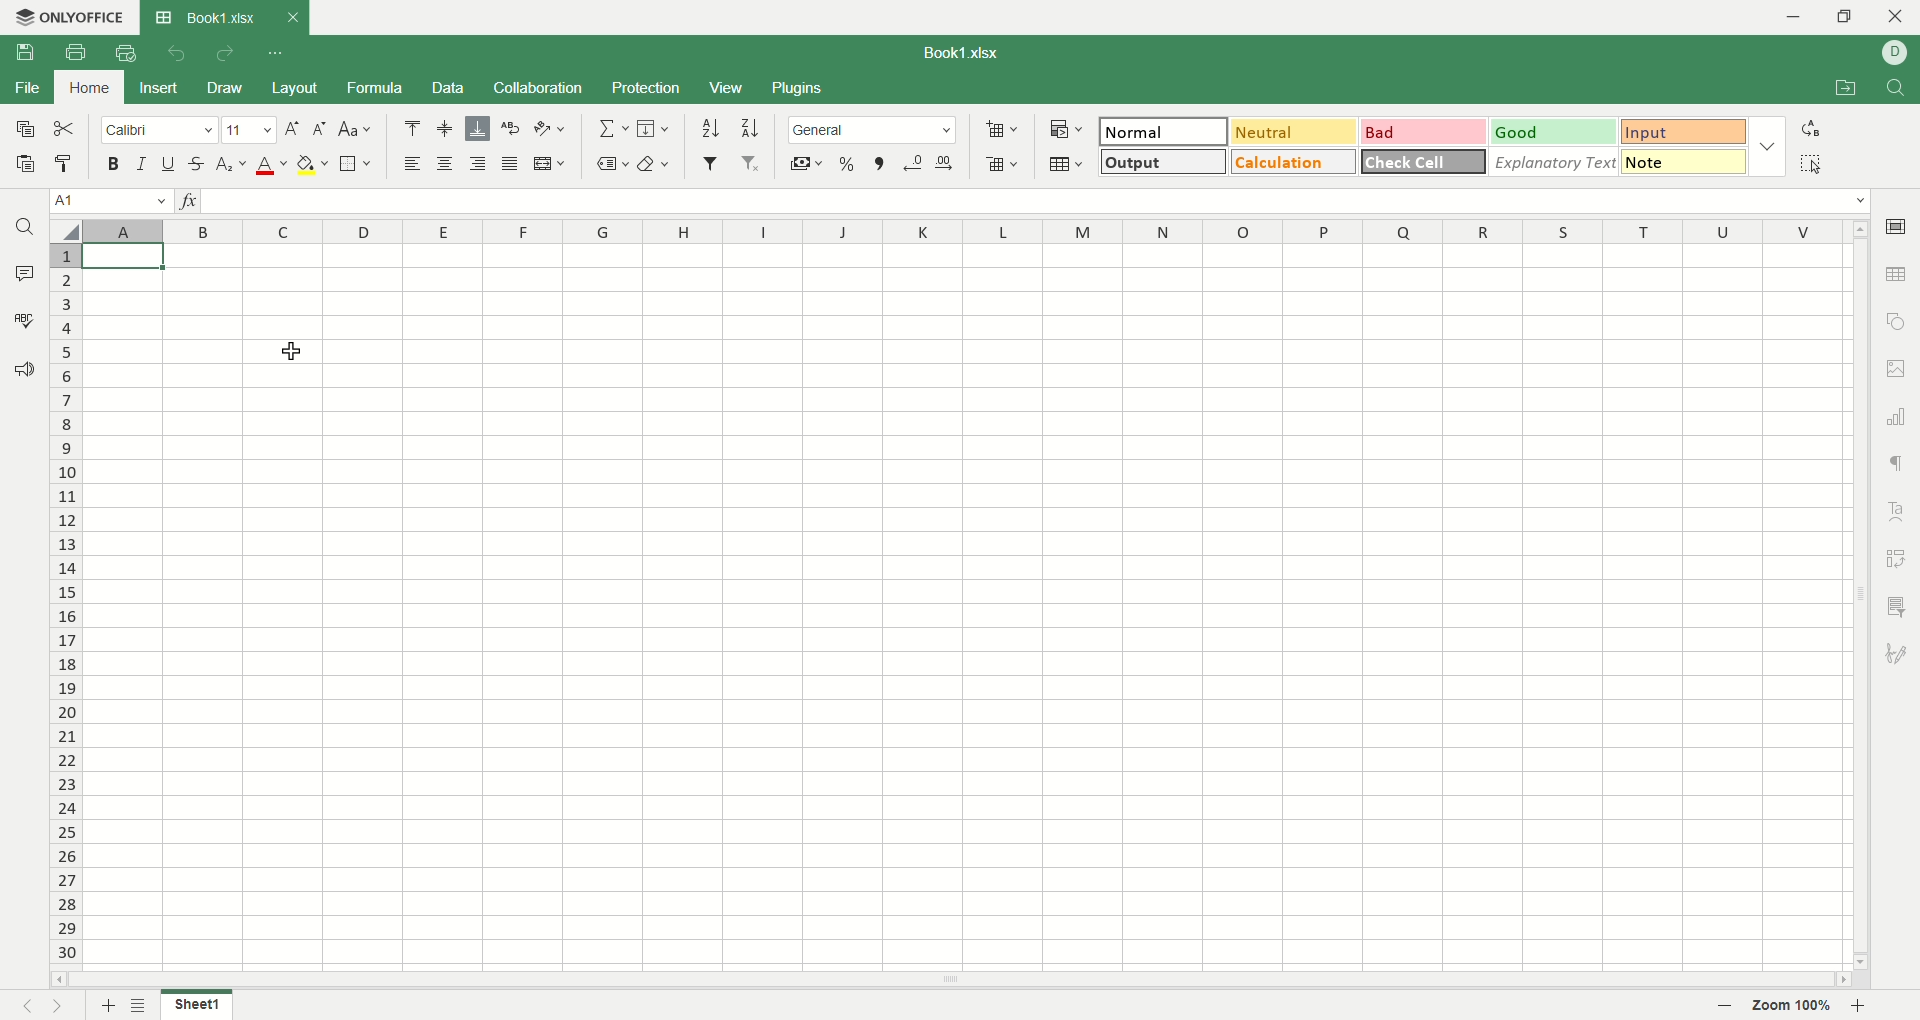  Describe the element at coordinates (173, 52) in the screenshot. I see `undo` at that location.